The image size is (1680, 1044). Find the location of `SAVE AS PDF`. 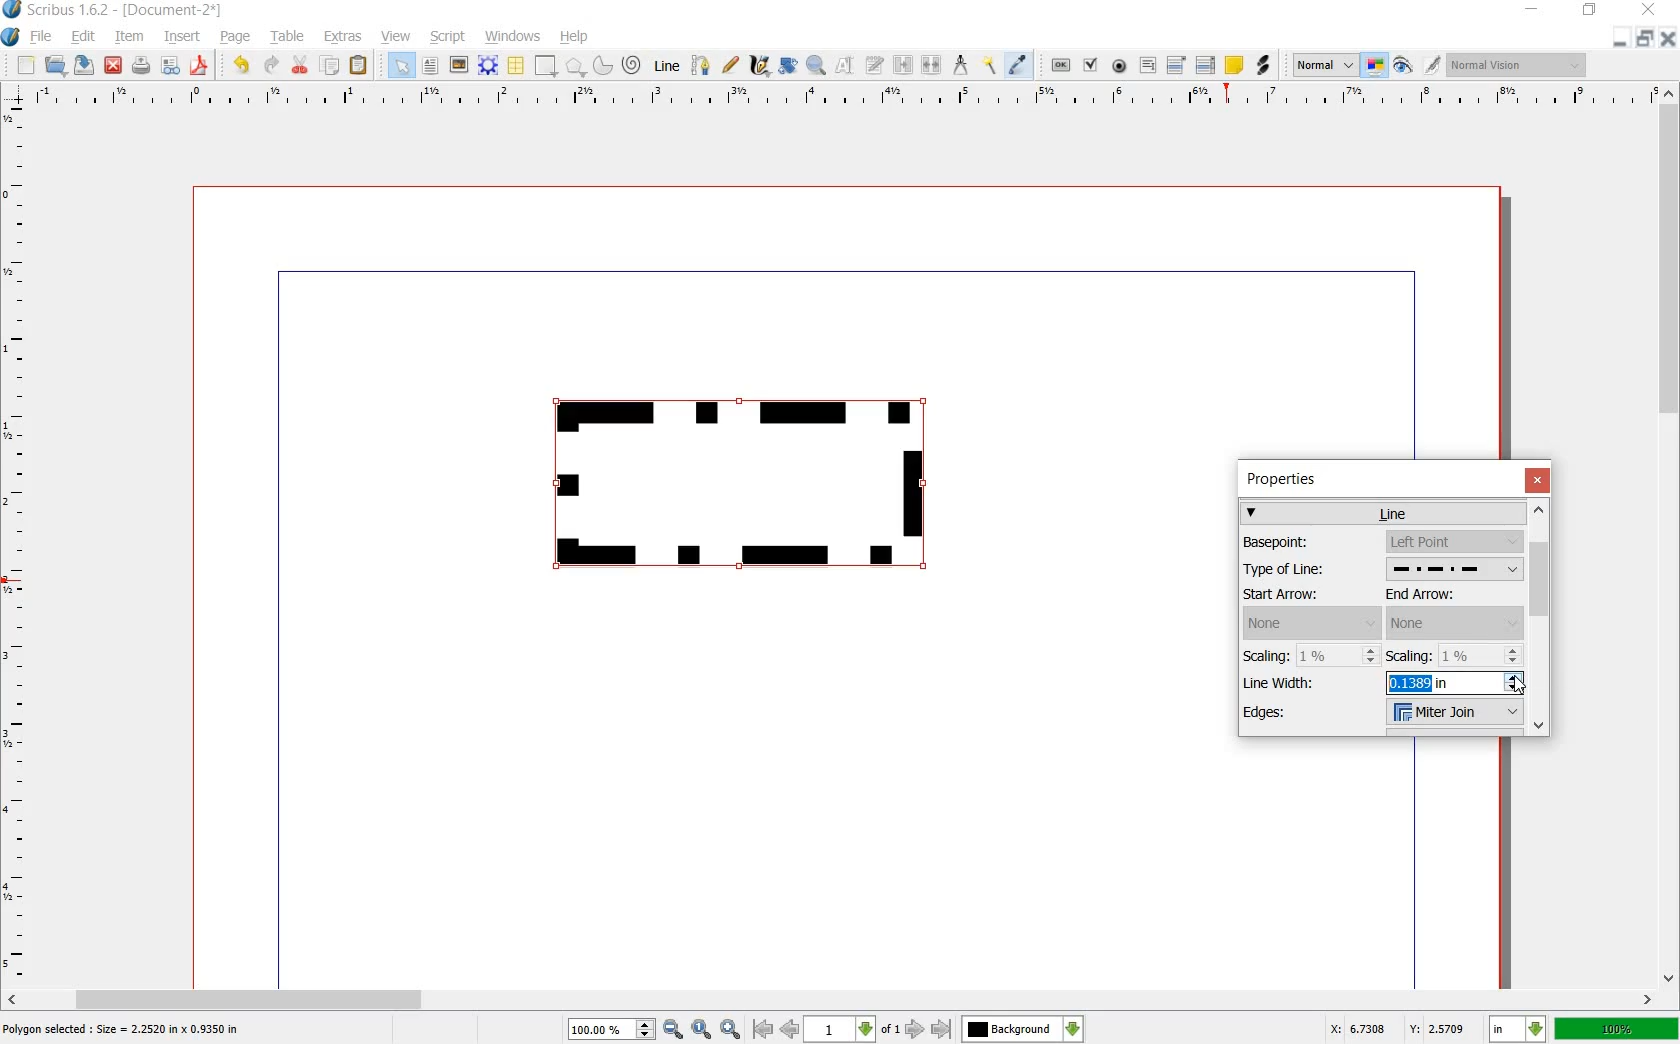

SAVE AS PDF is located at coordinates (202, 66).